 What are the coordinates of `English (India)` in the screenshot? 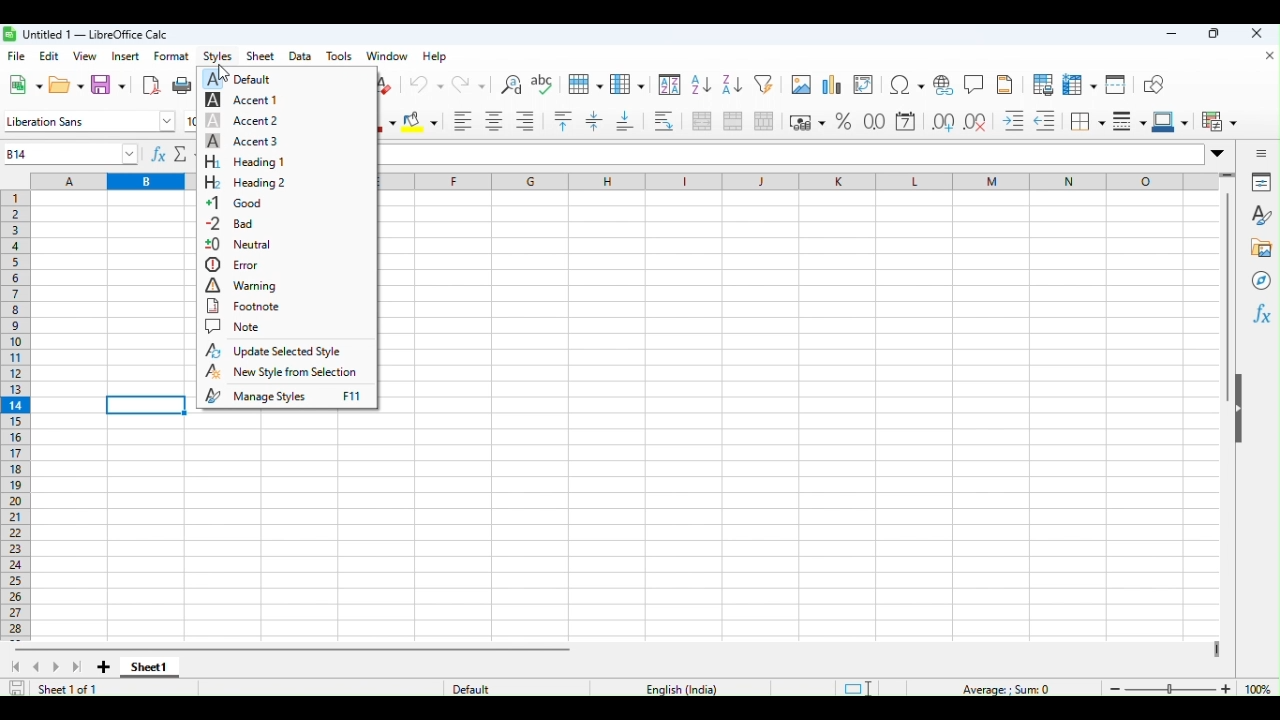 It's located at (684, 689).